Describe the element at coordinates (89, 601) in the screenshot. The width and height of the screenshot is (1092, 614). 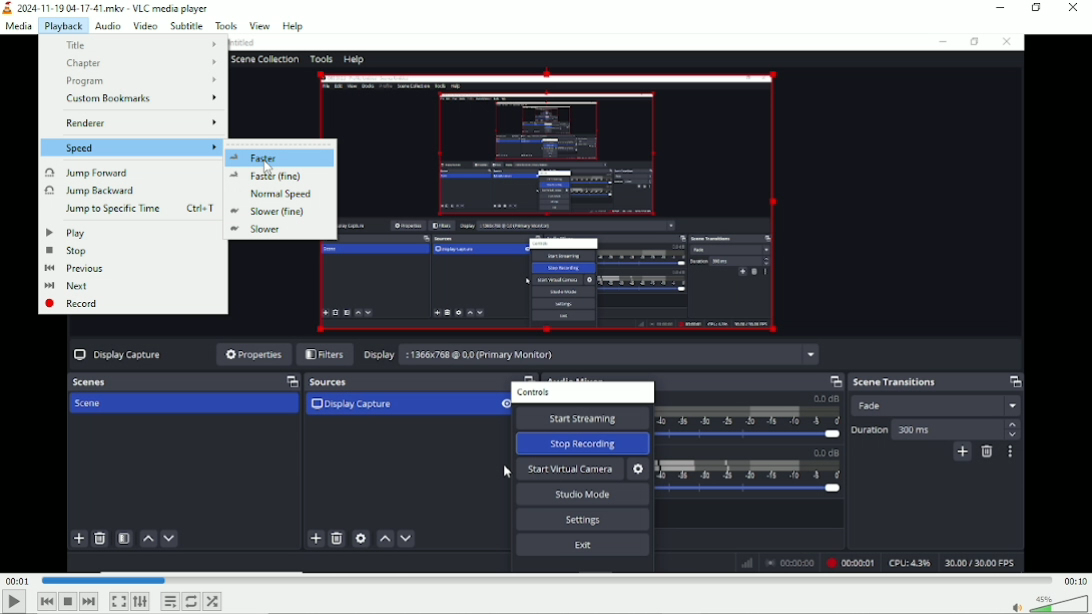
I see `Next` at that location.